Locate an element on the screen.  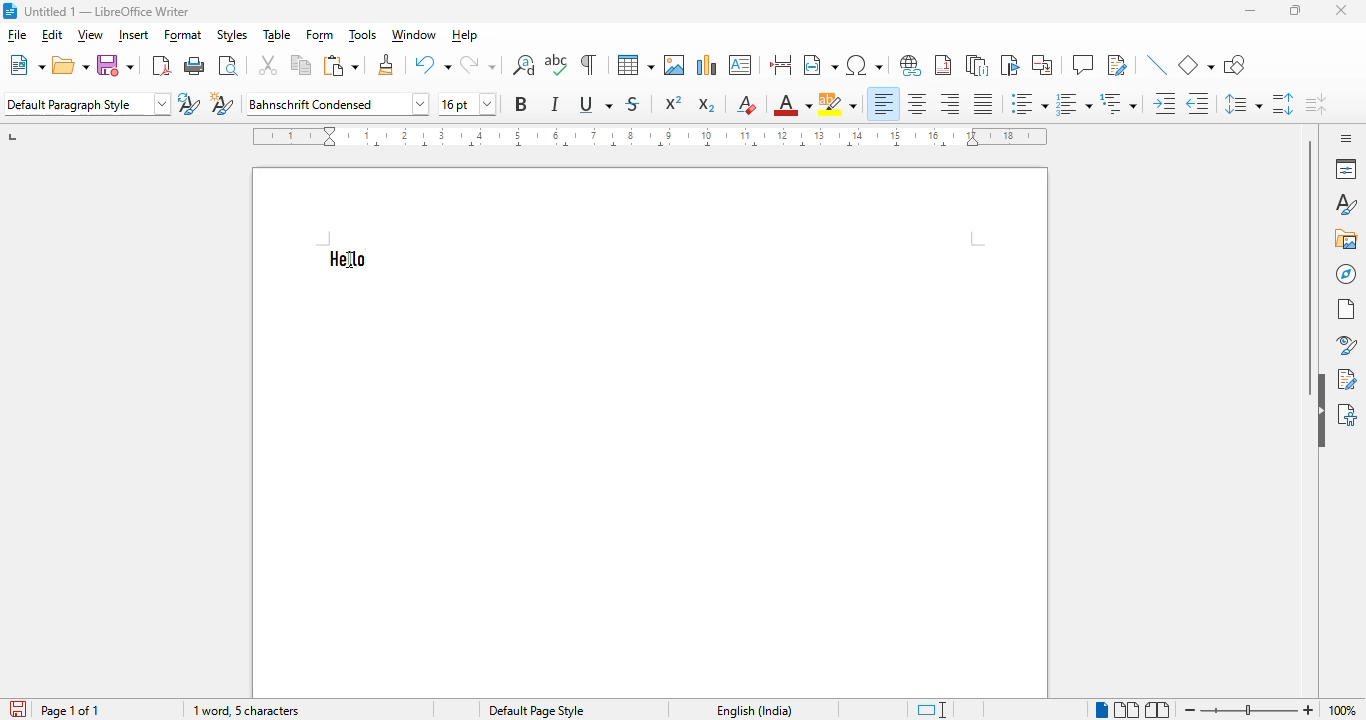
hide is located at coordinates (1320, 411).